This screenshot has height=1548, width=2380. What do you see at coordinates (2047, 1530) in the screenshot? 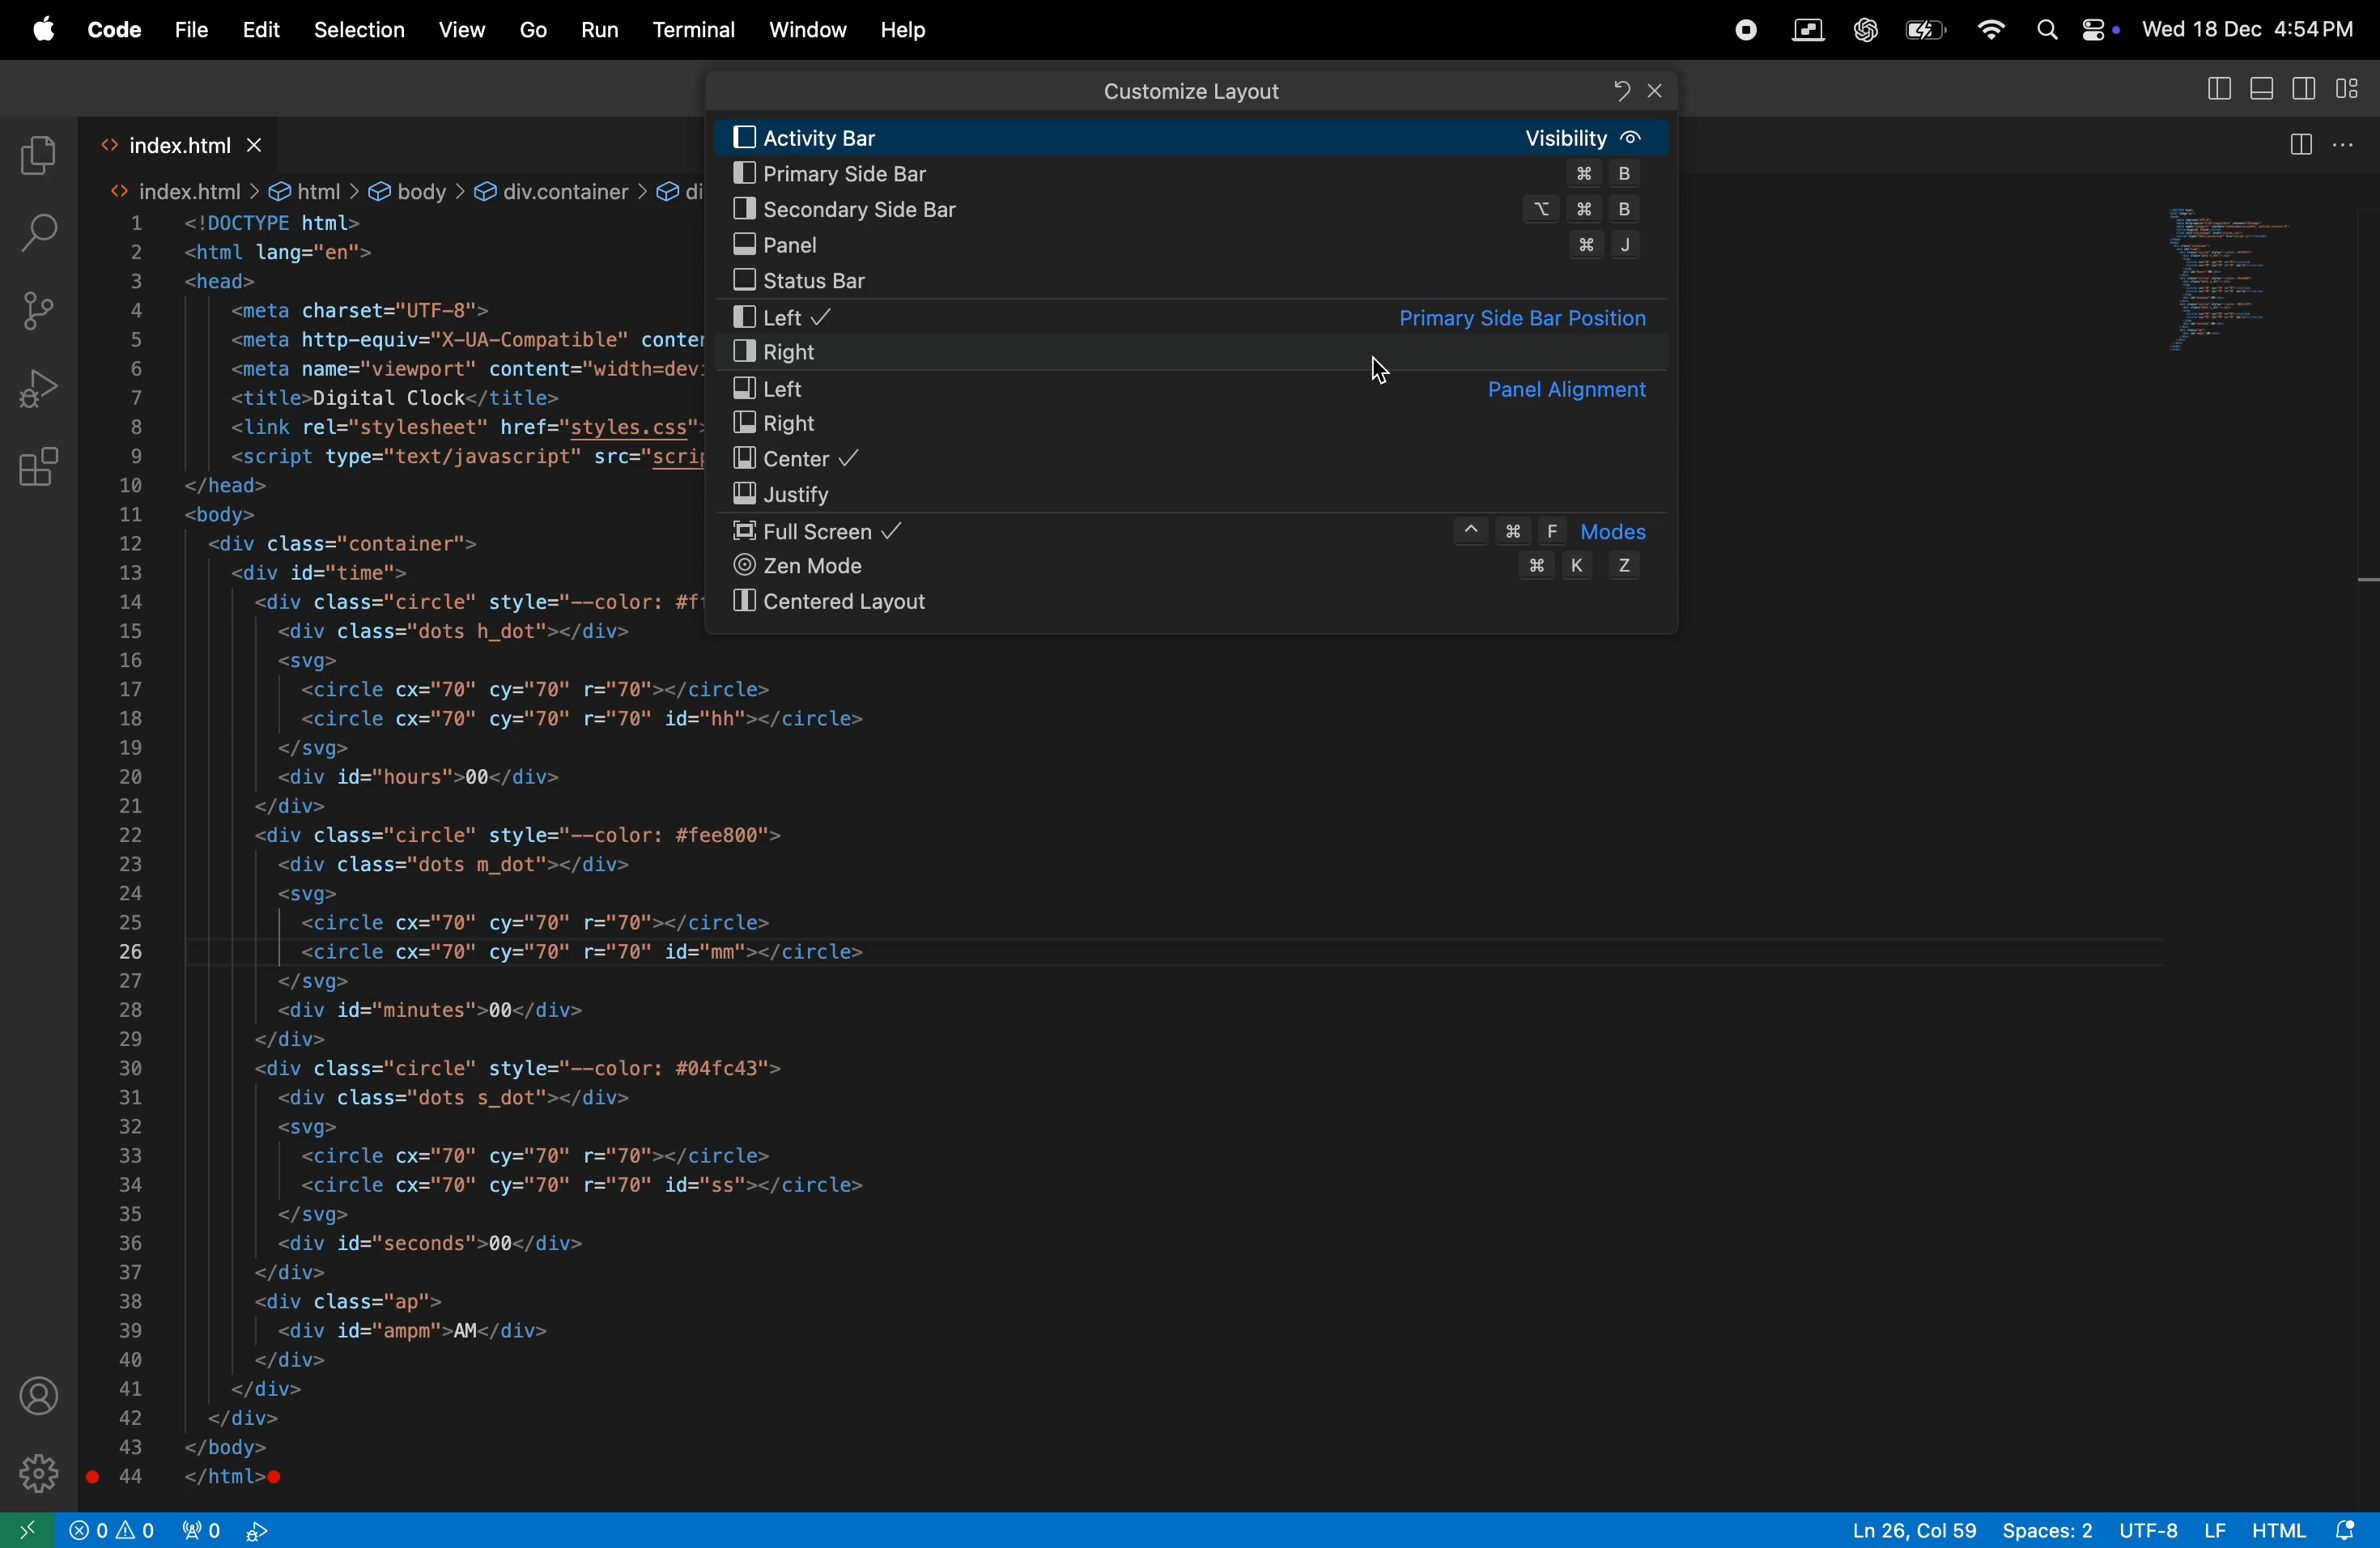
I see `spaces 2` at bounding box center [2047, 1530].